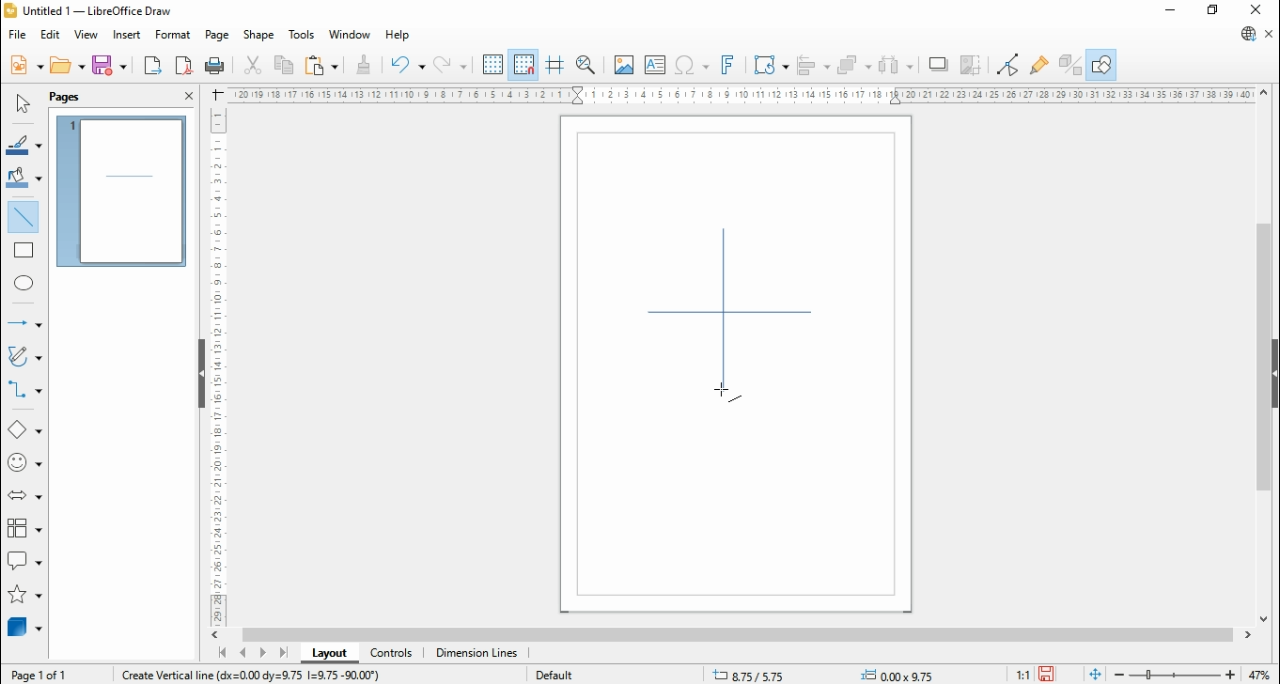  Describe the element at coordinates (737, 635) in the screenshot. I see `scroll bar` at that location.